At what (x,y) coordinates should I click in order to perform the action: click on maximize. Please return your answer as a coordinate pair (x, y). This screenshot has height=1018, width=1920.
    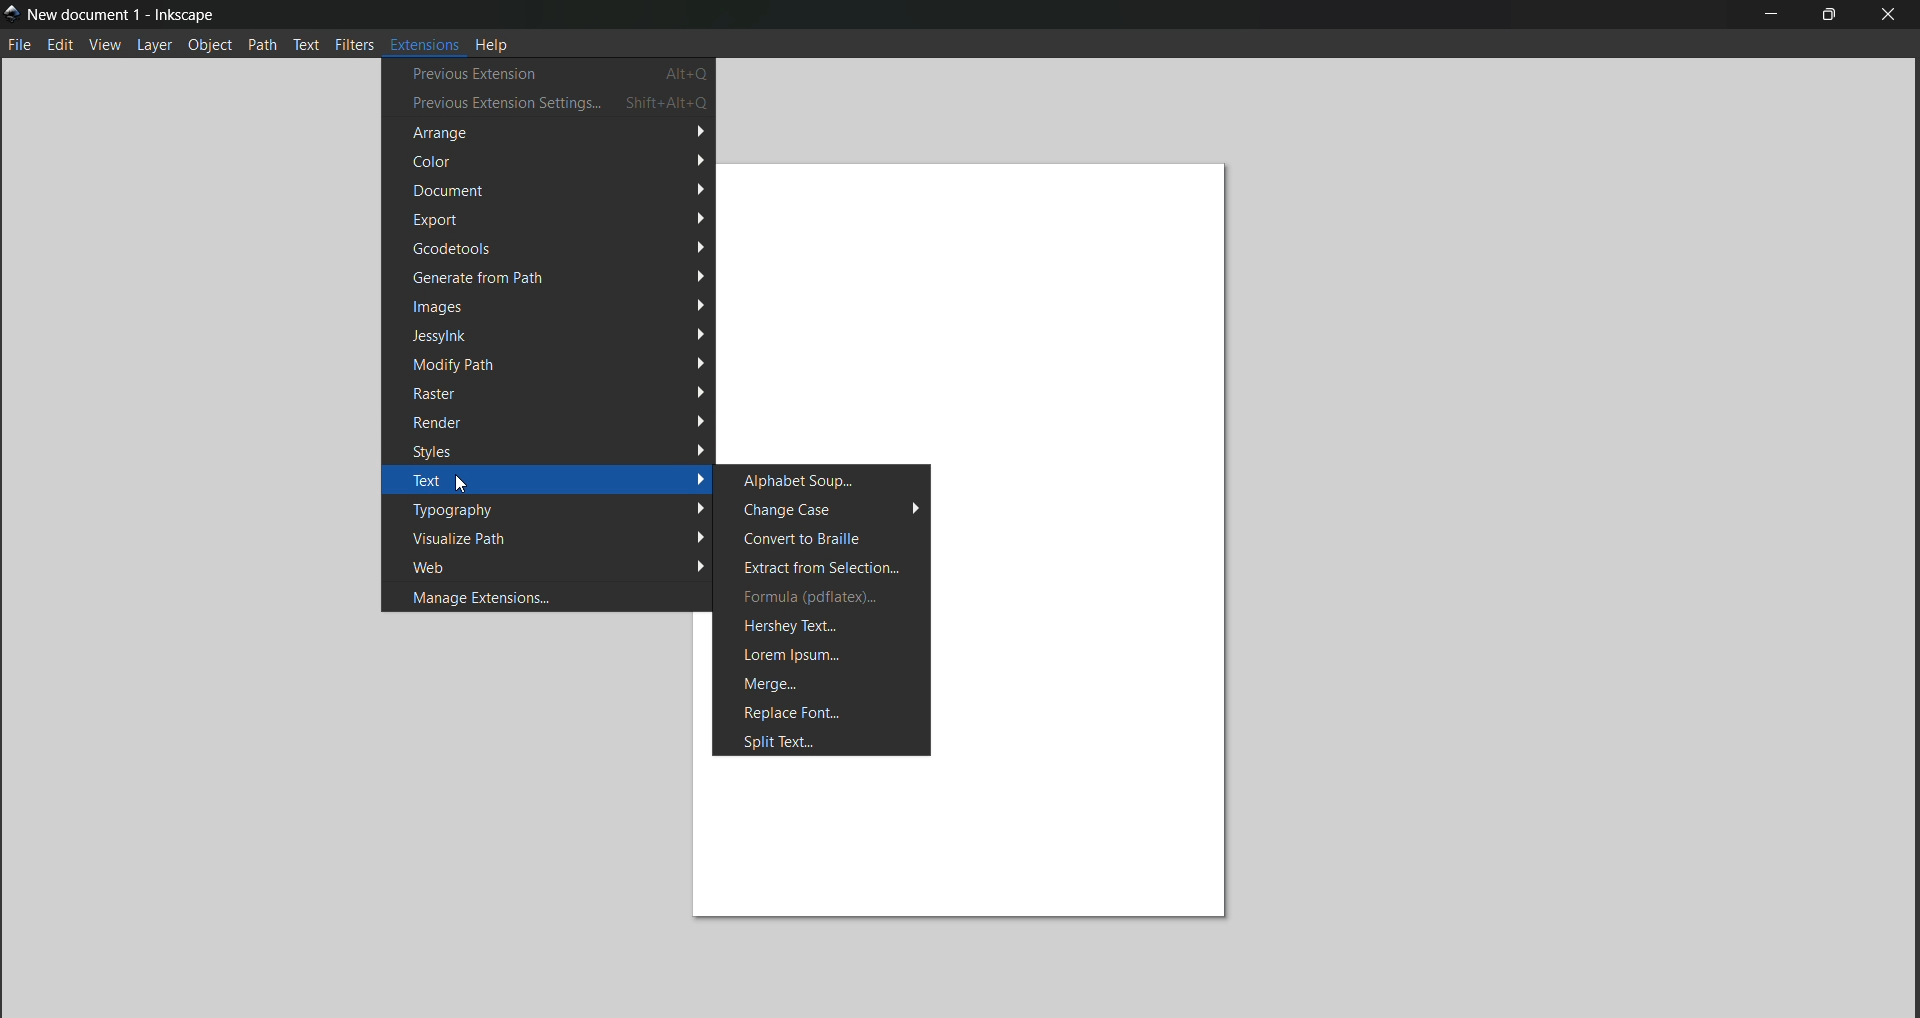
    Looking at the image, I should click on (1829, 17).